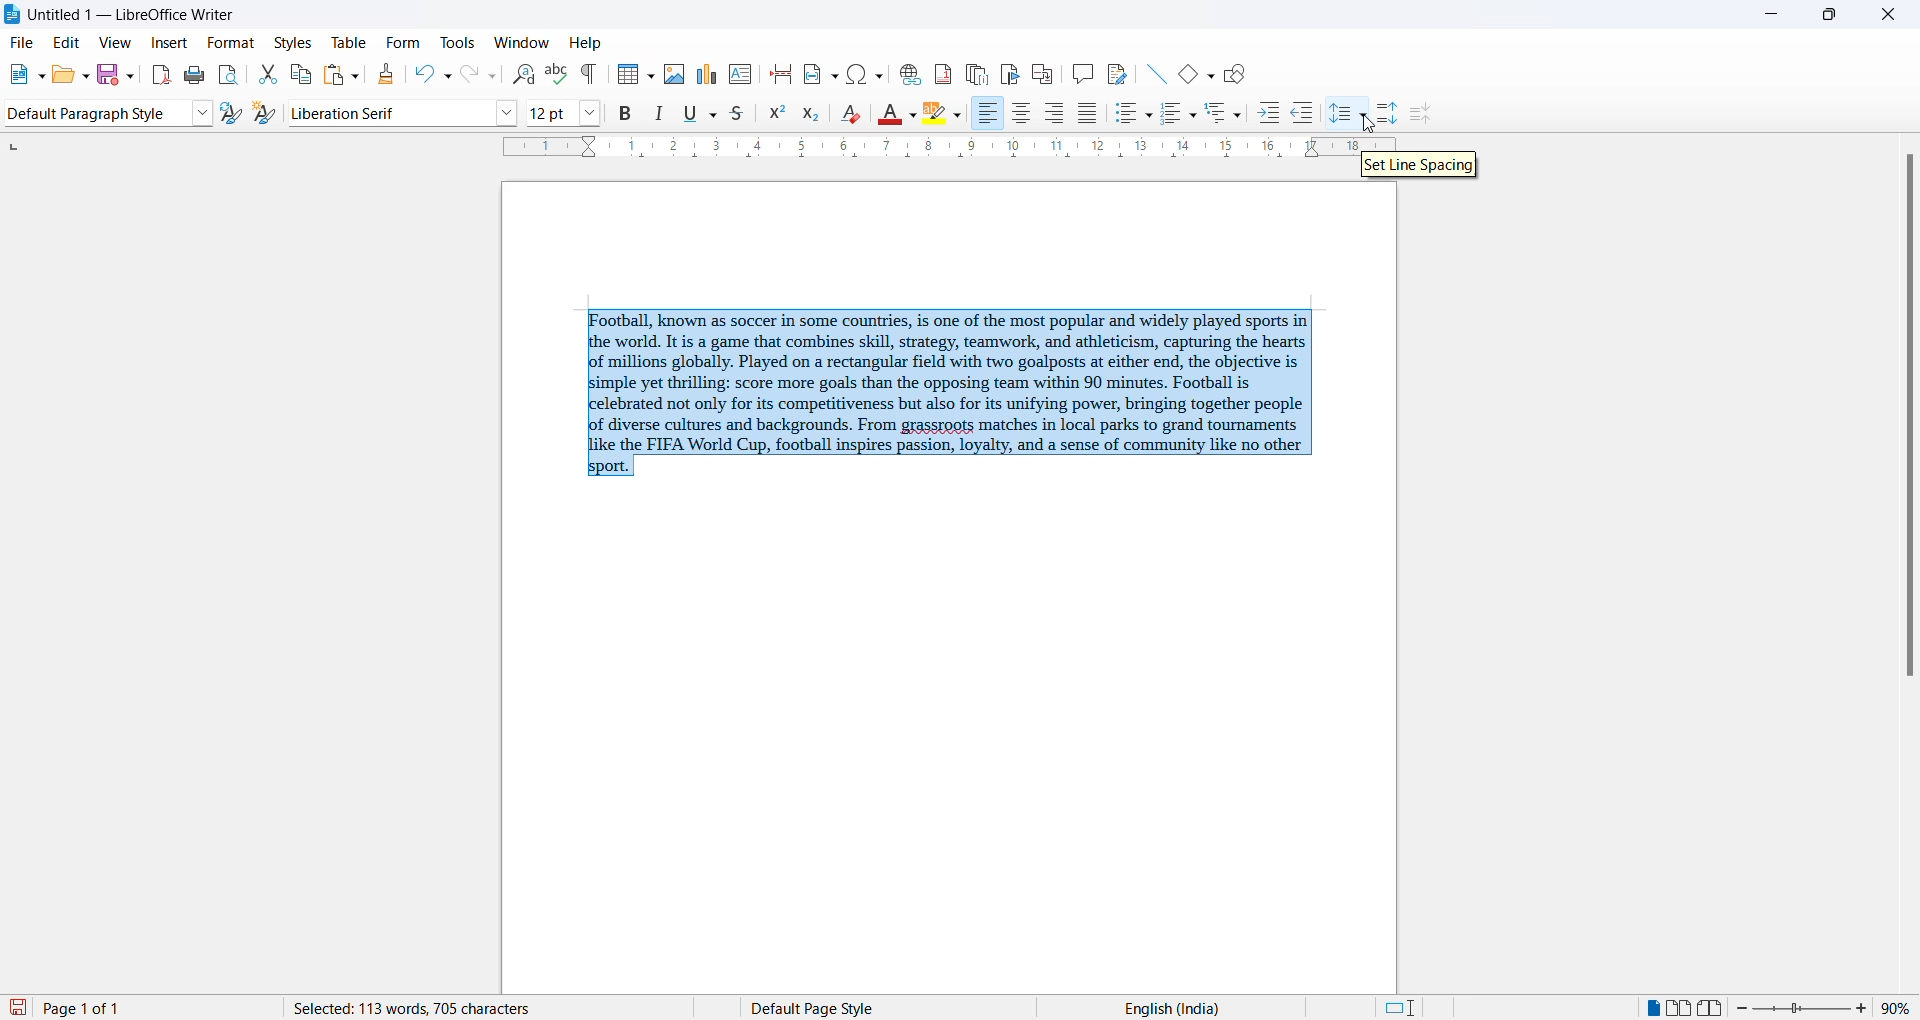 Image resolution: width=1920 pixels, height=1020 pixels. Describe the element at coordinates (1239, 76) in the screenshot. I see `show draw functions` at that location.